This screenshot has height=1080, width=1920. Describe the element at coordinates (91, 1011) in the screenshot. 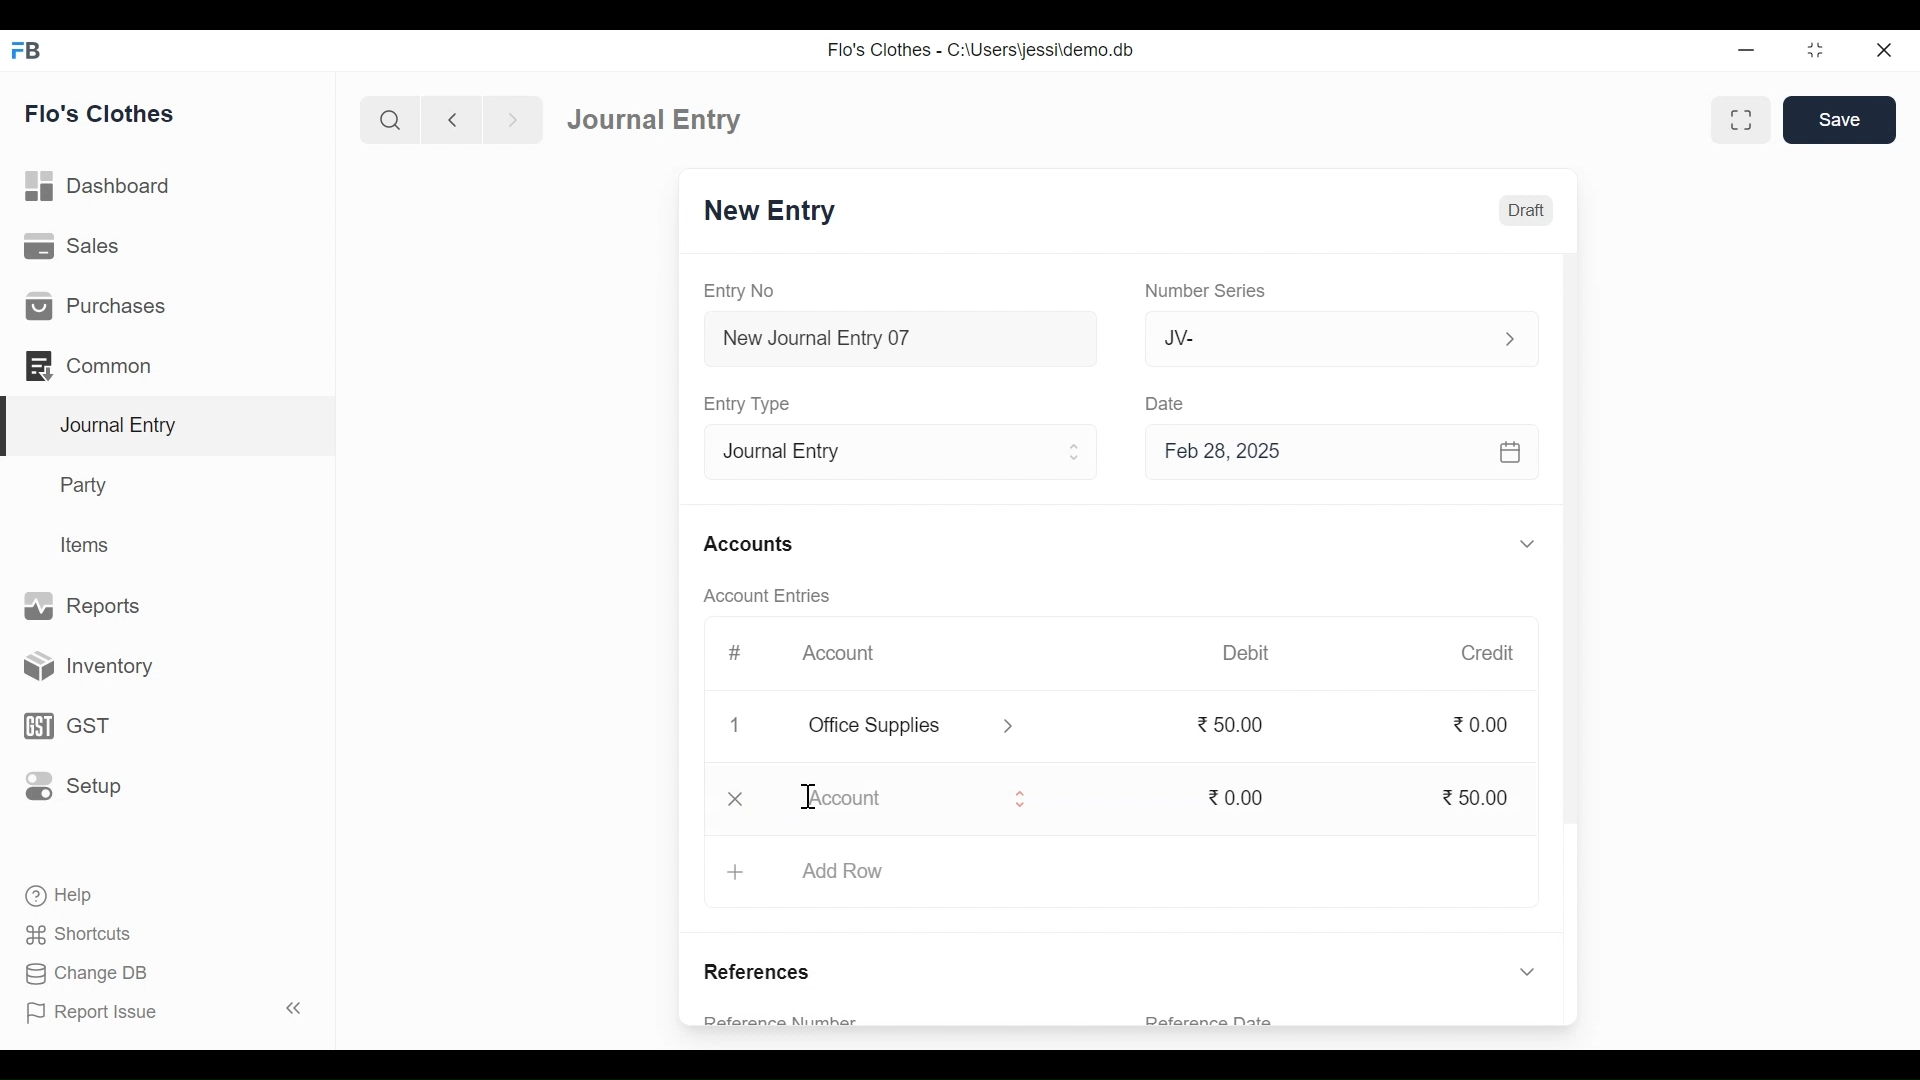

I see `Report Issue` at that location.